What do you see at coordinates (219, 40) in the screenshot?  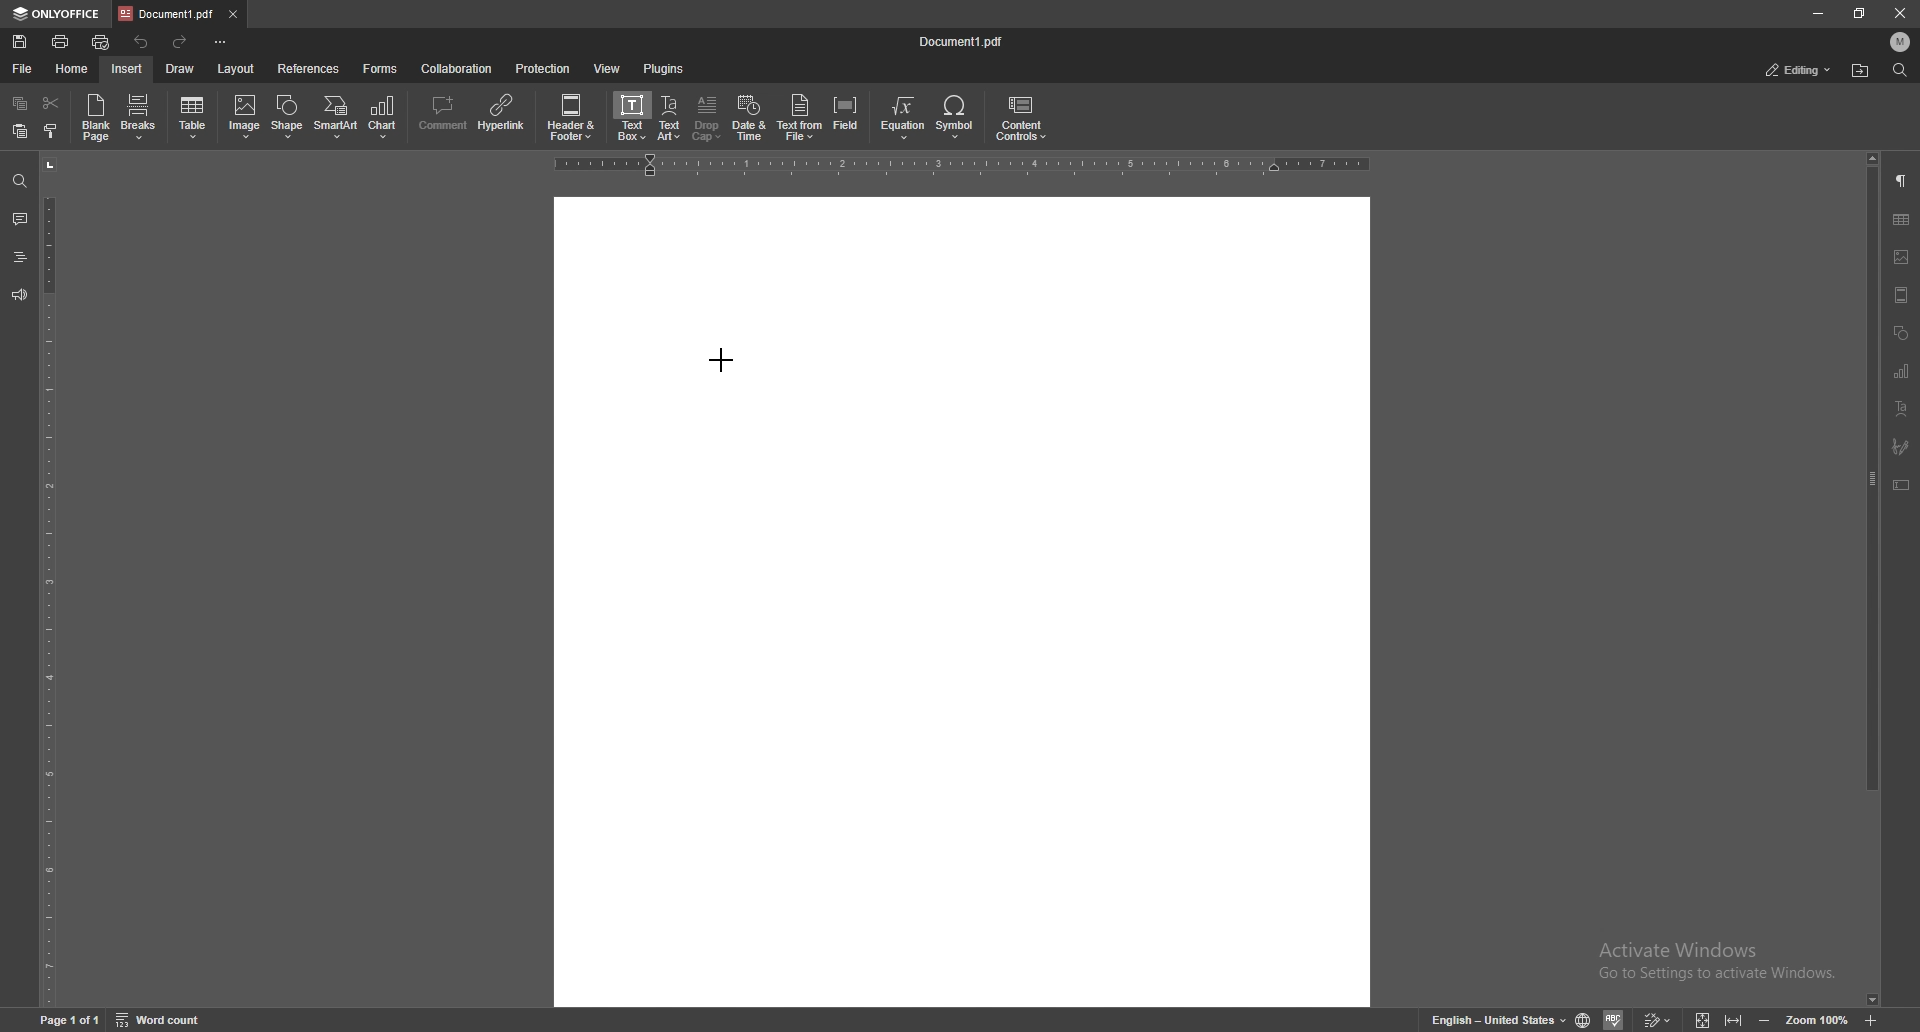 I see `customize toolbar` at bounding box center [219, 40].